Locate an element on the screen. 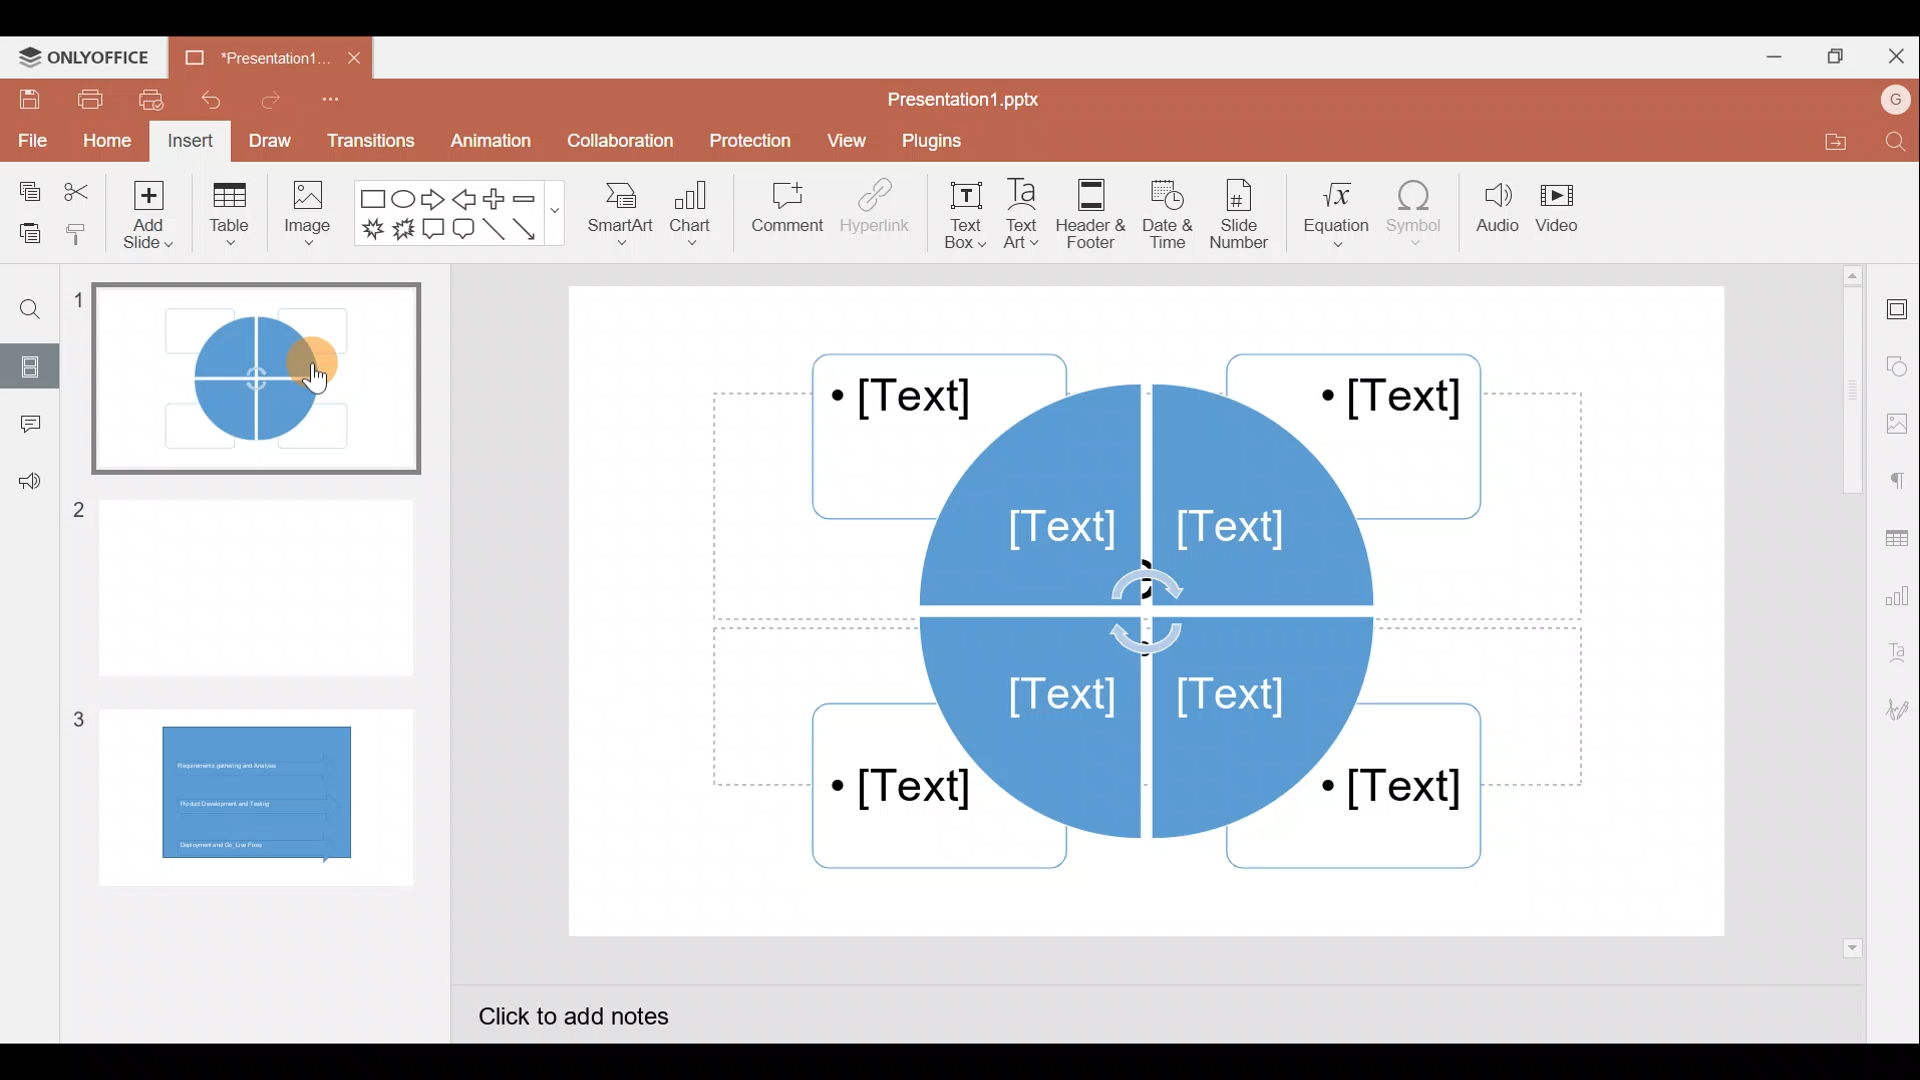 Image resolution: width=1920 pixels, height=1080 pixels. Feedback & support is located at coordinates (26, 488).